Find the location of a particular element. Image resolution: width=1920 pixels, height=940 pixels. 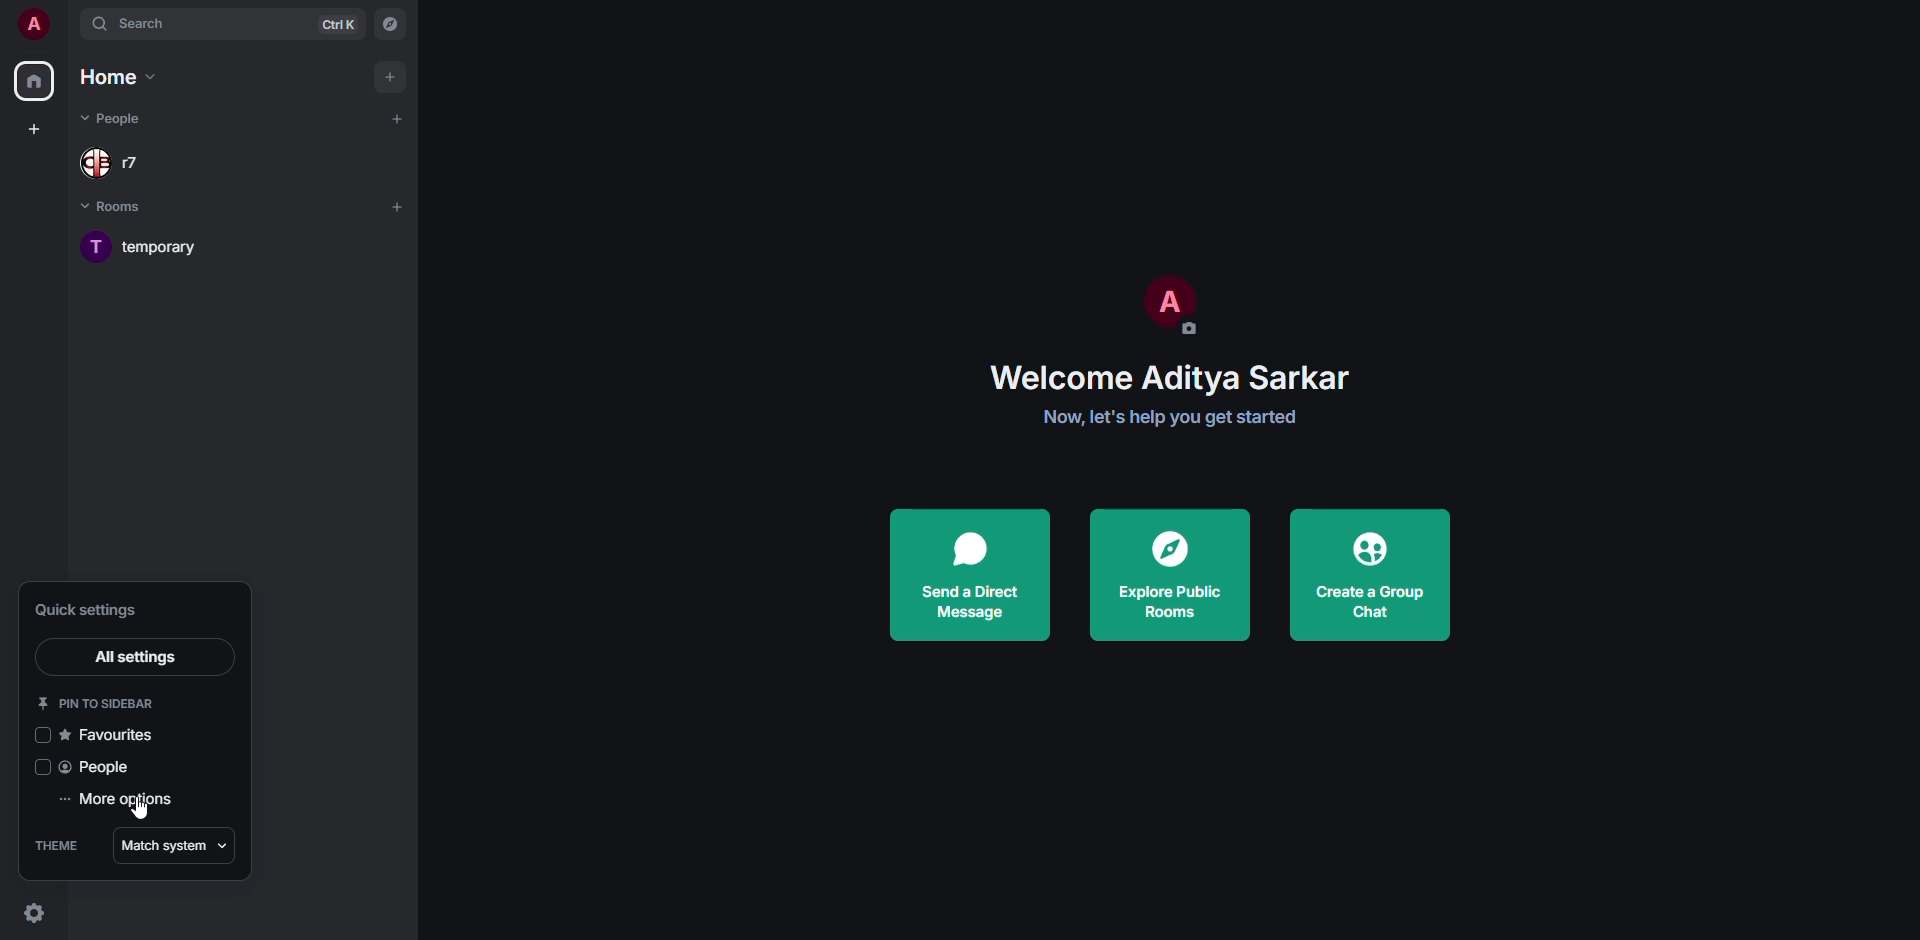

profile is located at coordinates (31, 24).